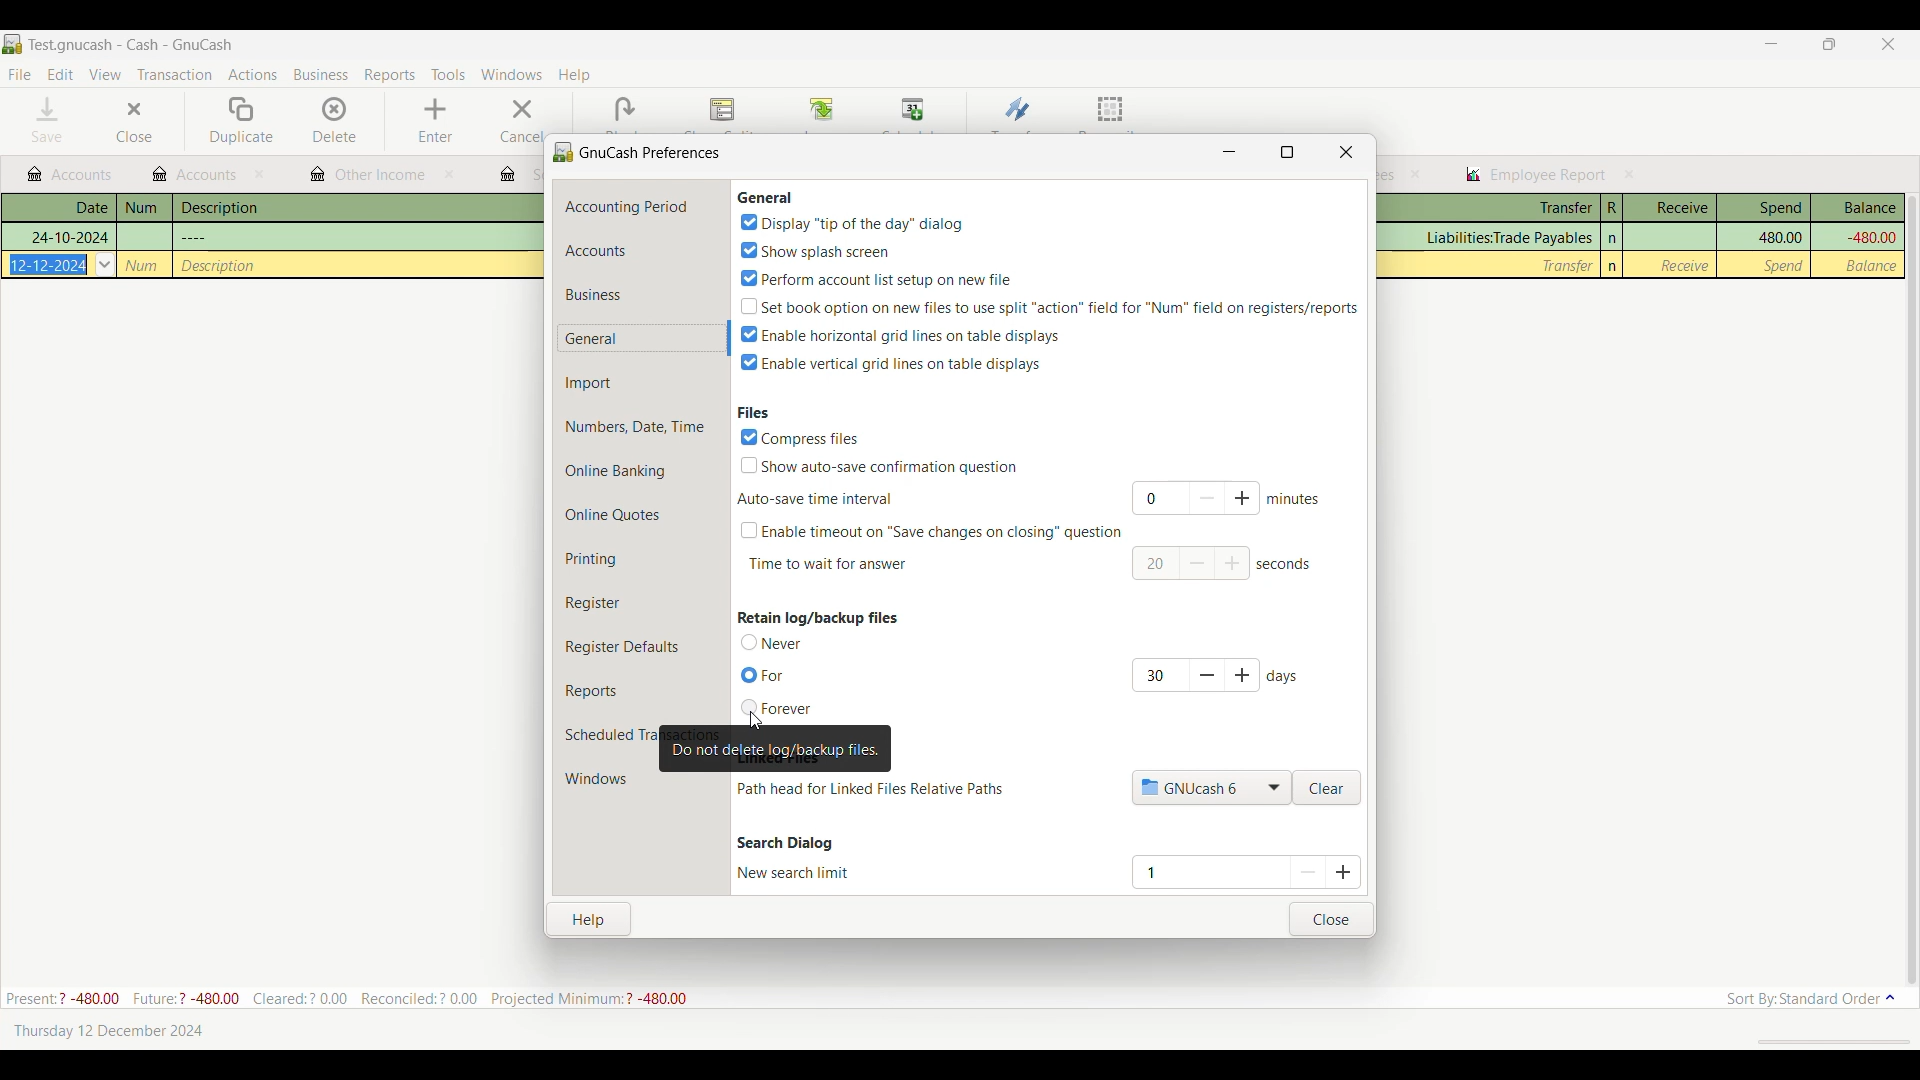 This screenshot has height=1080, width=1920. I want to click on , so click(195, 236).